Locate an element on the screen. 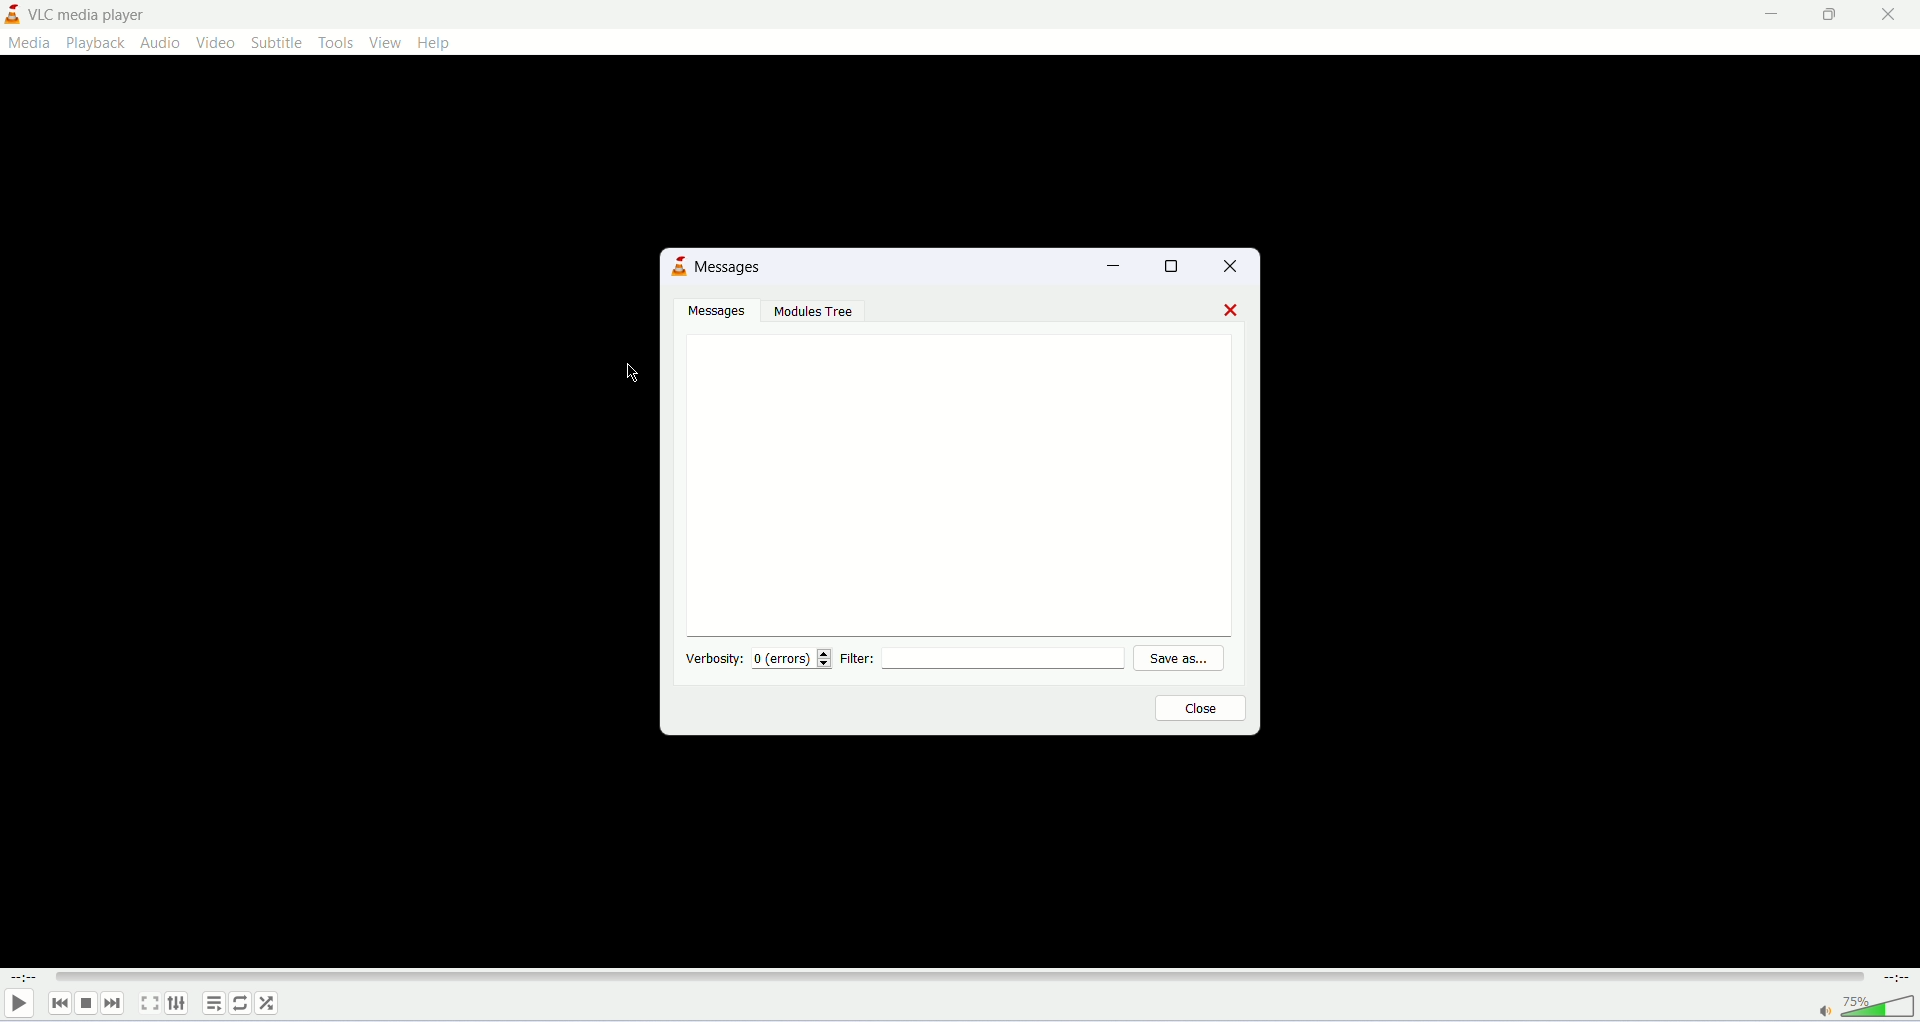  stop is located at coordinates (89, 1005).